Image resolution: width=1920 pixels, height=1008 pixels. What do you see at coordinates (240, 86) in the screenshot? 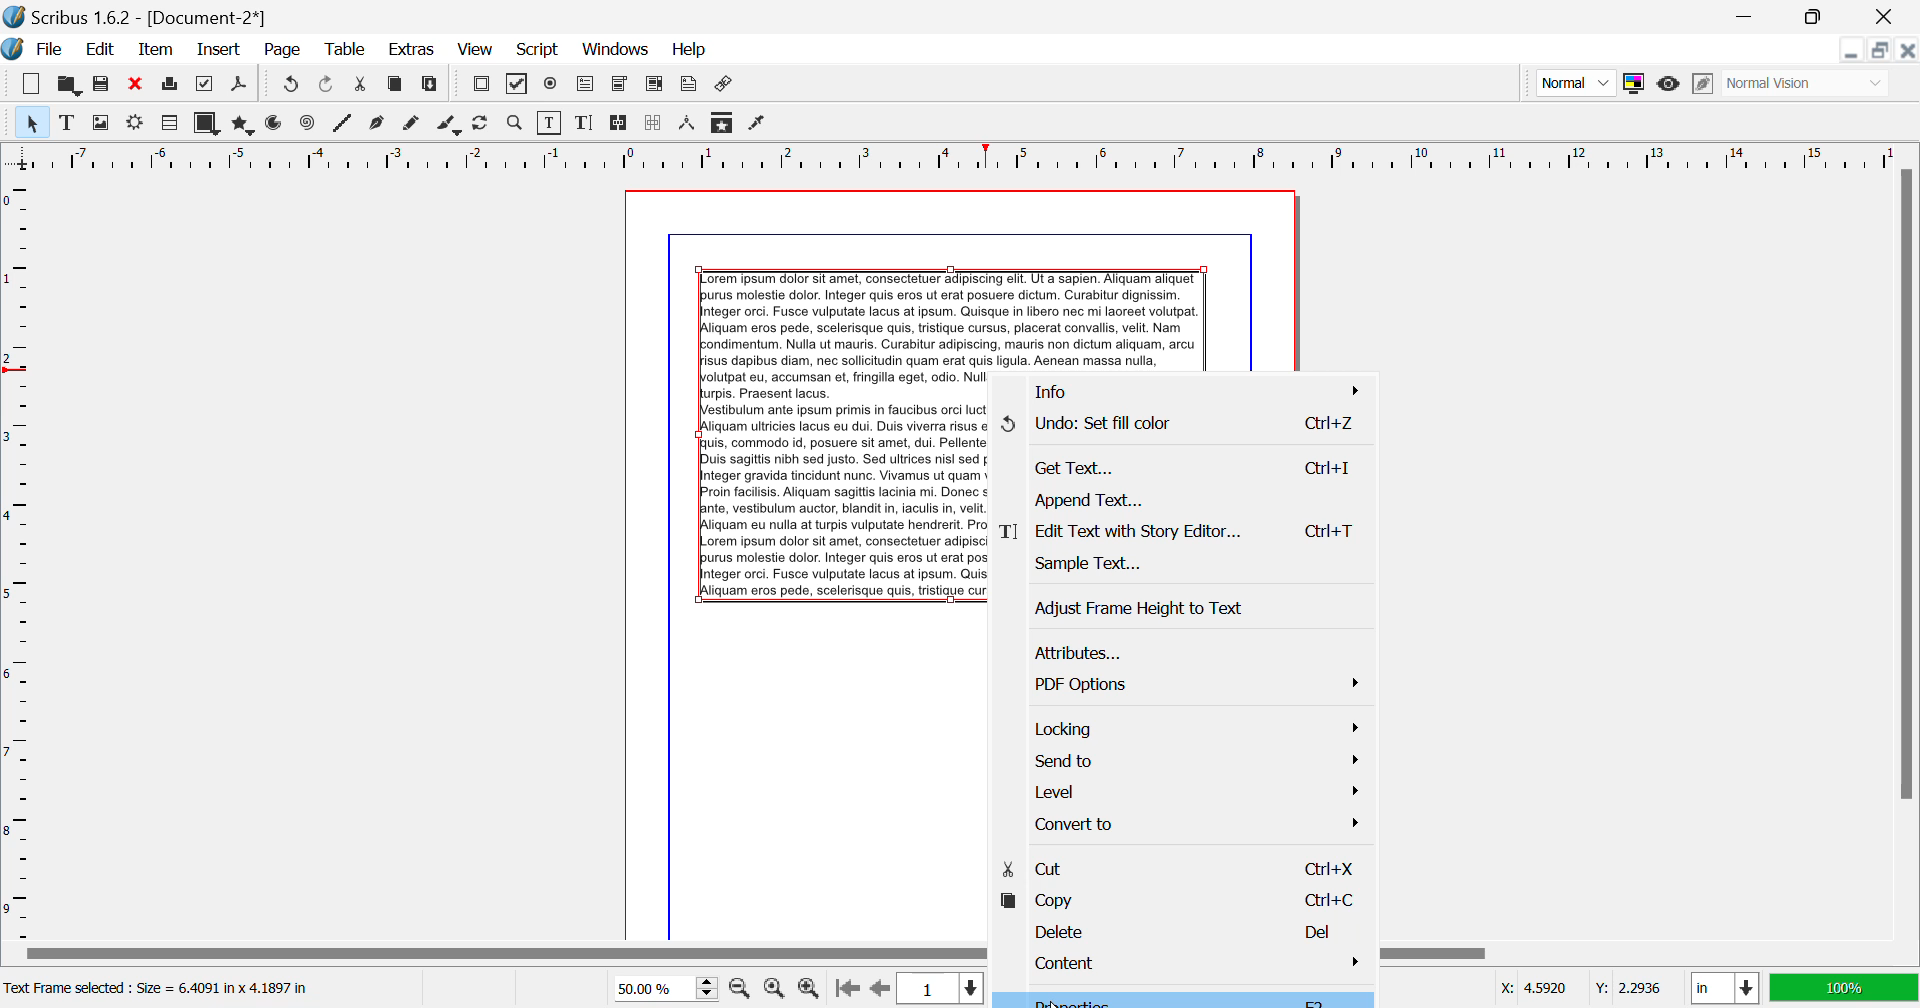
I see `Save as PDF` at bounding box center [240, 86].